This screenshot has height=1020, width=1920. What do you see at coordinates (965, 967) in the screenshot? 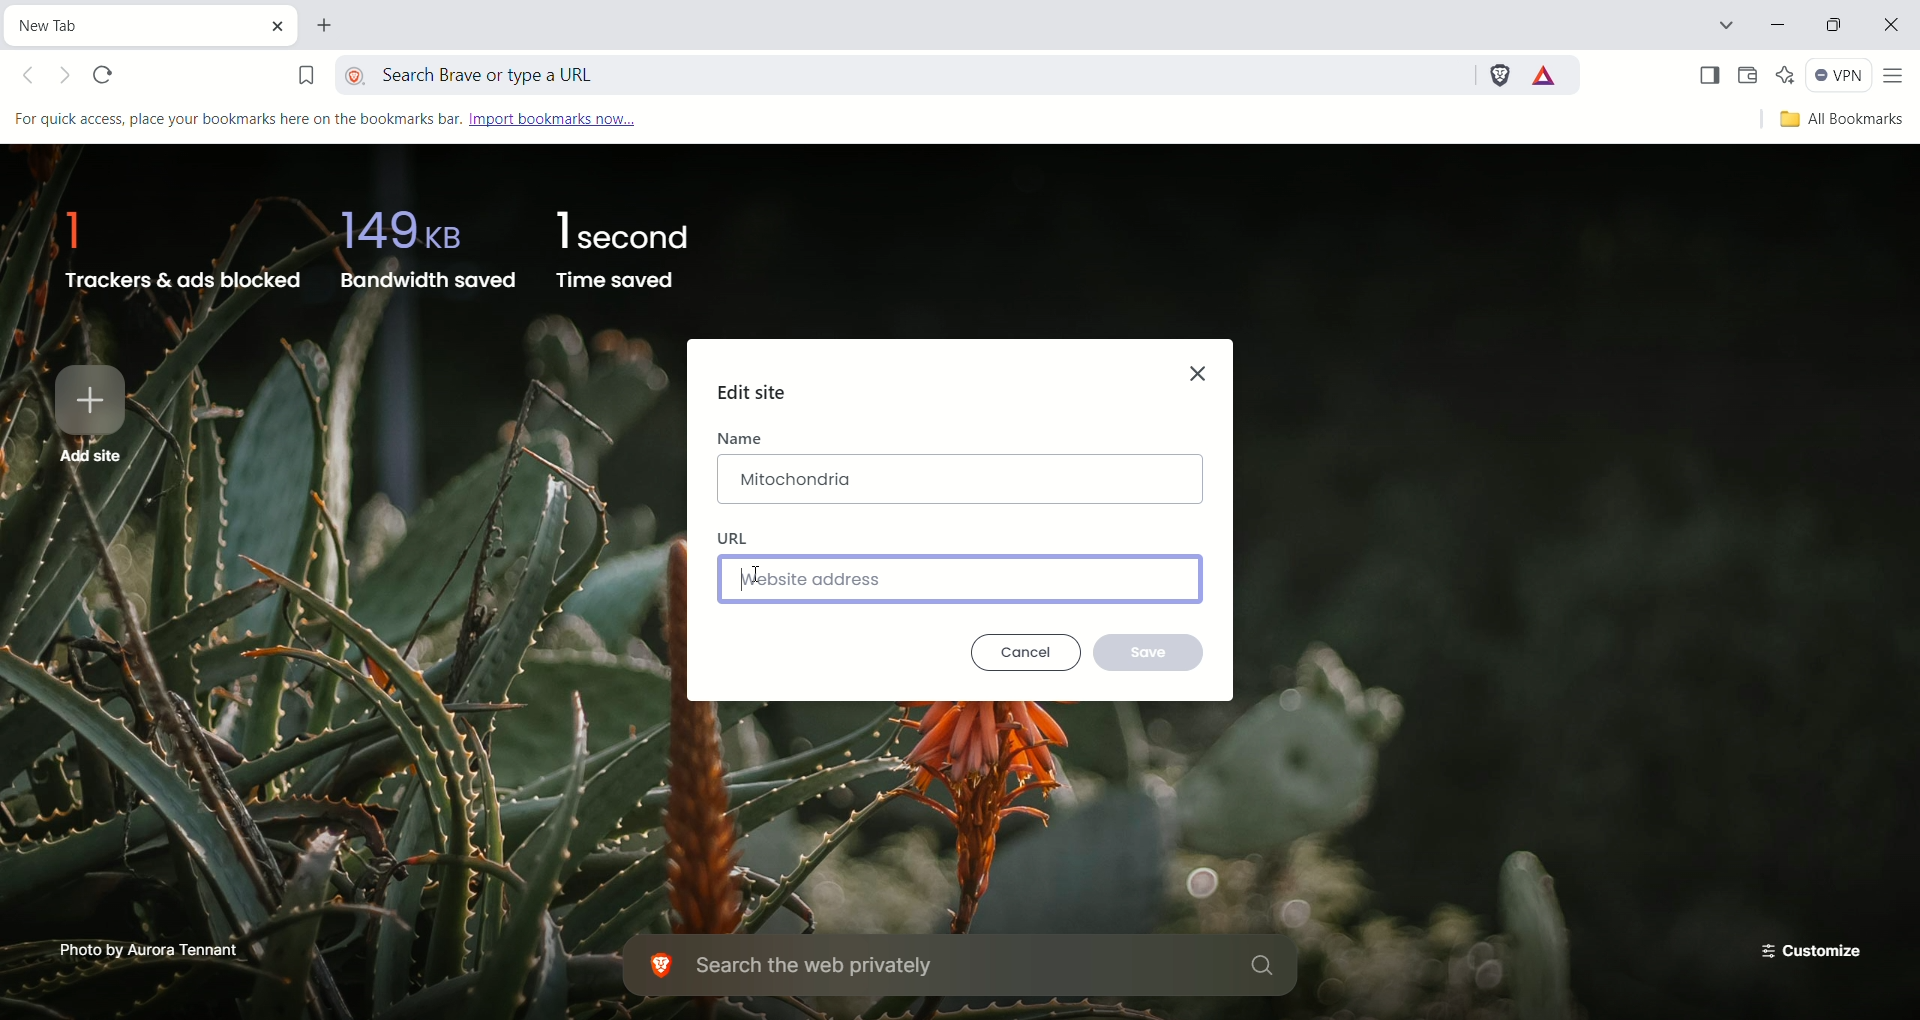
I see `search the web privately` at bounding box center [965, 967].